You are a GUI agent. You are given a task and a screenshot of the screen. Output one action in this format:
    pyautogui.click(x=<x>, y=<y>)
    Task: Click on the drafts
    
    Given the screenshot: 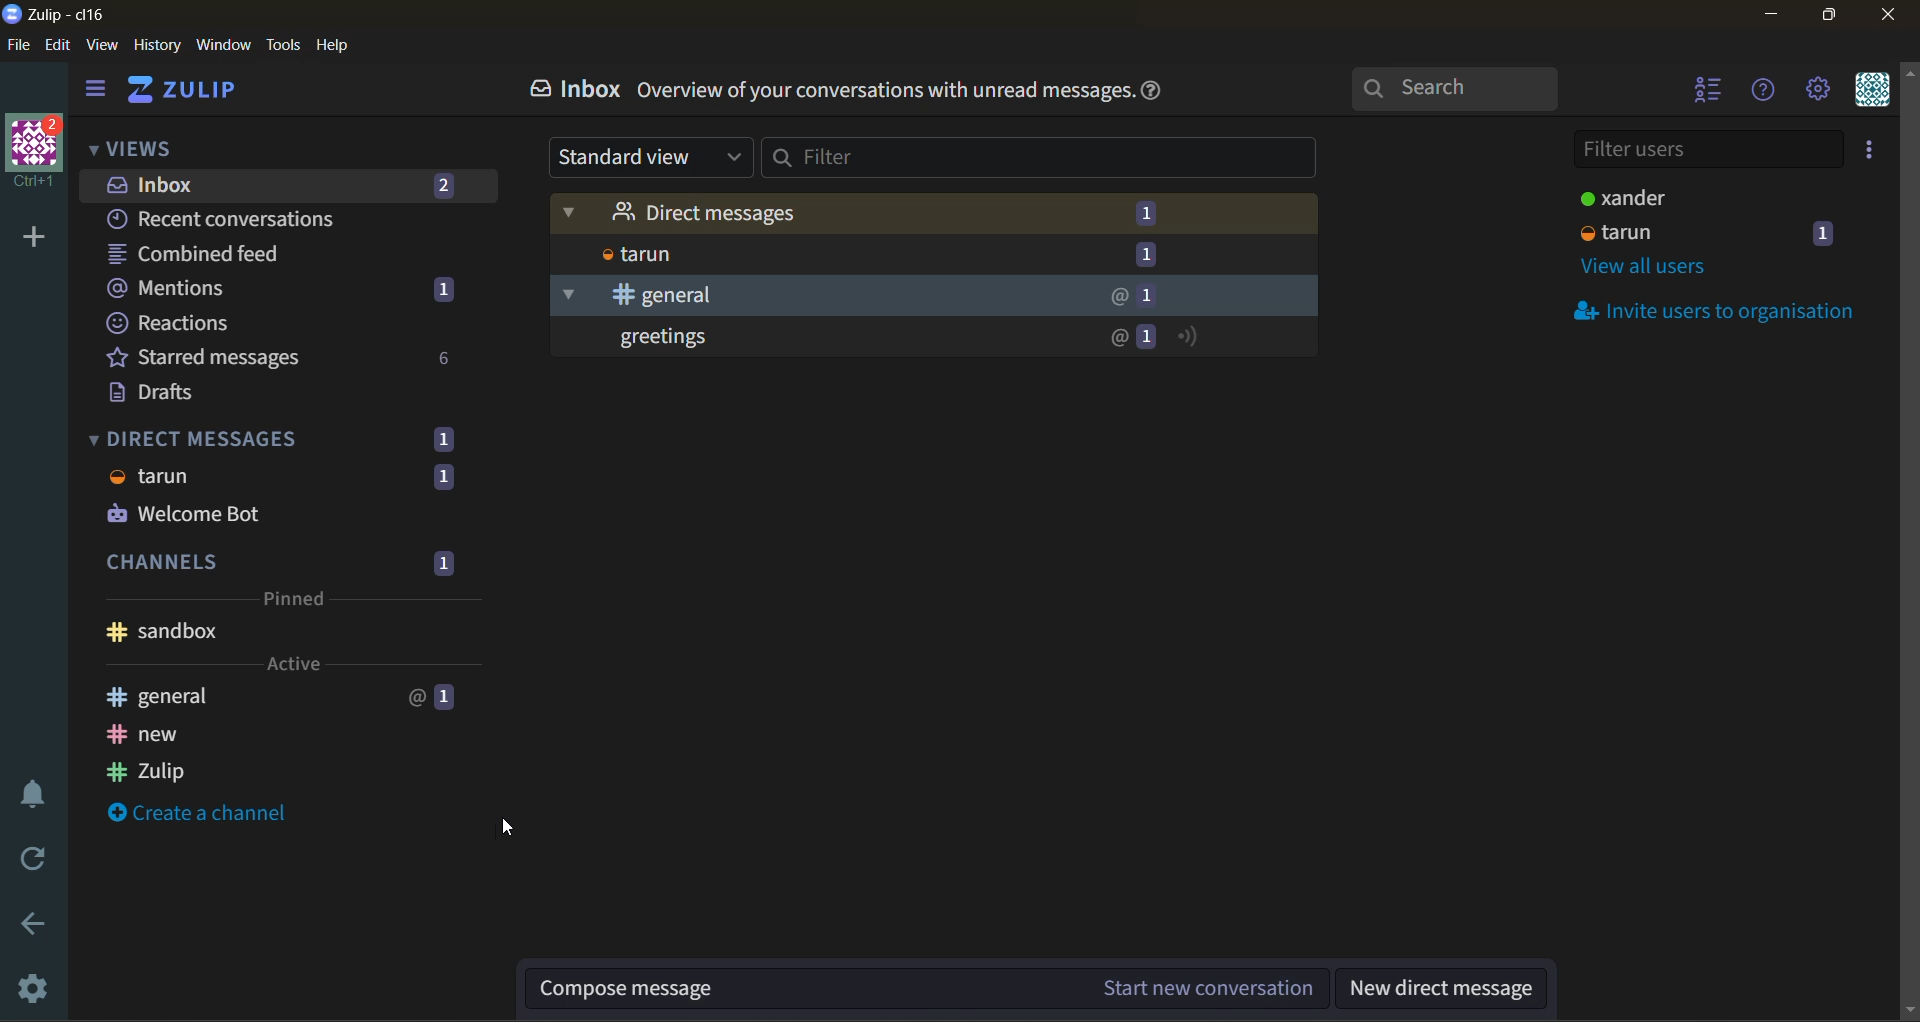 What is the action you would take?
    pyautogui.click(x=177, y=395)
    